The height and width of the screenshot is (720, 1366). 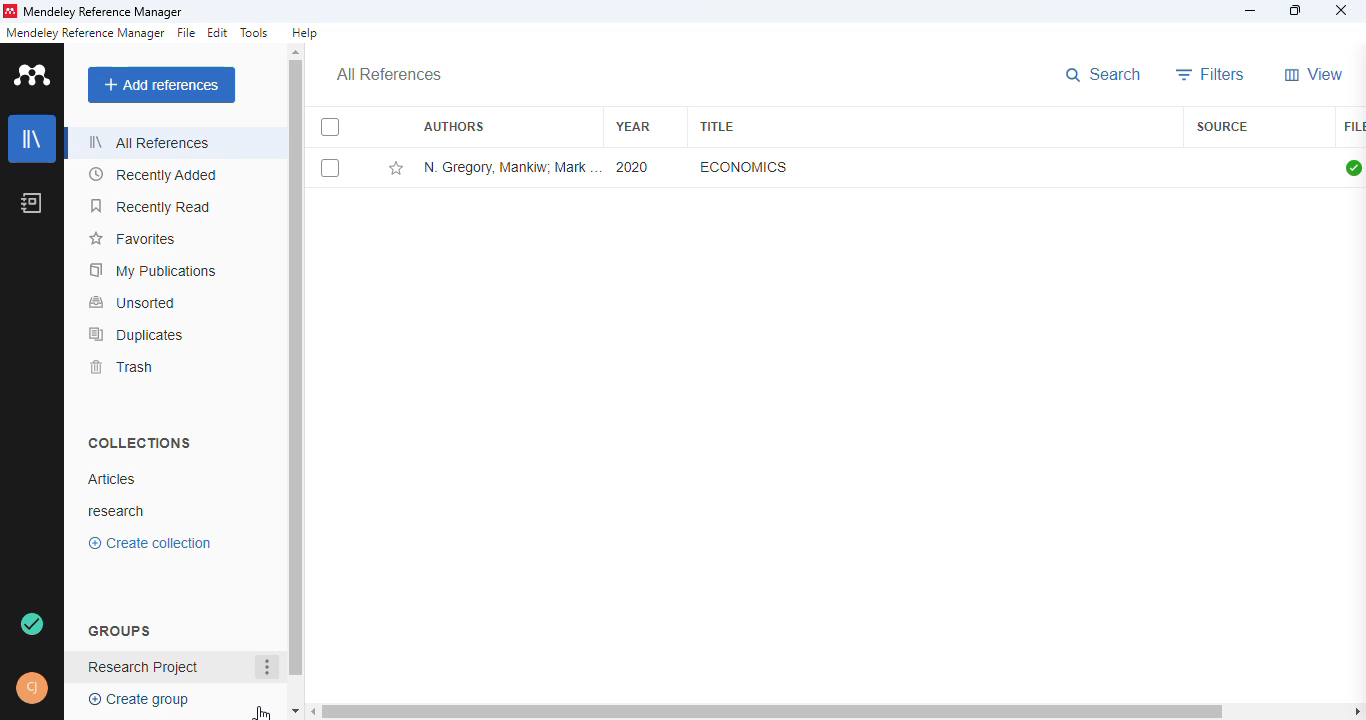 What do you see at coordinates (633, 167) in the screenshot?
I see `2020` at bounding box center [633, 167].